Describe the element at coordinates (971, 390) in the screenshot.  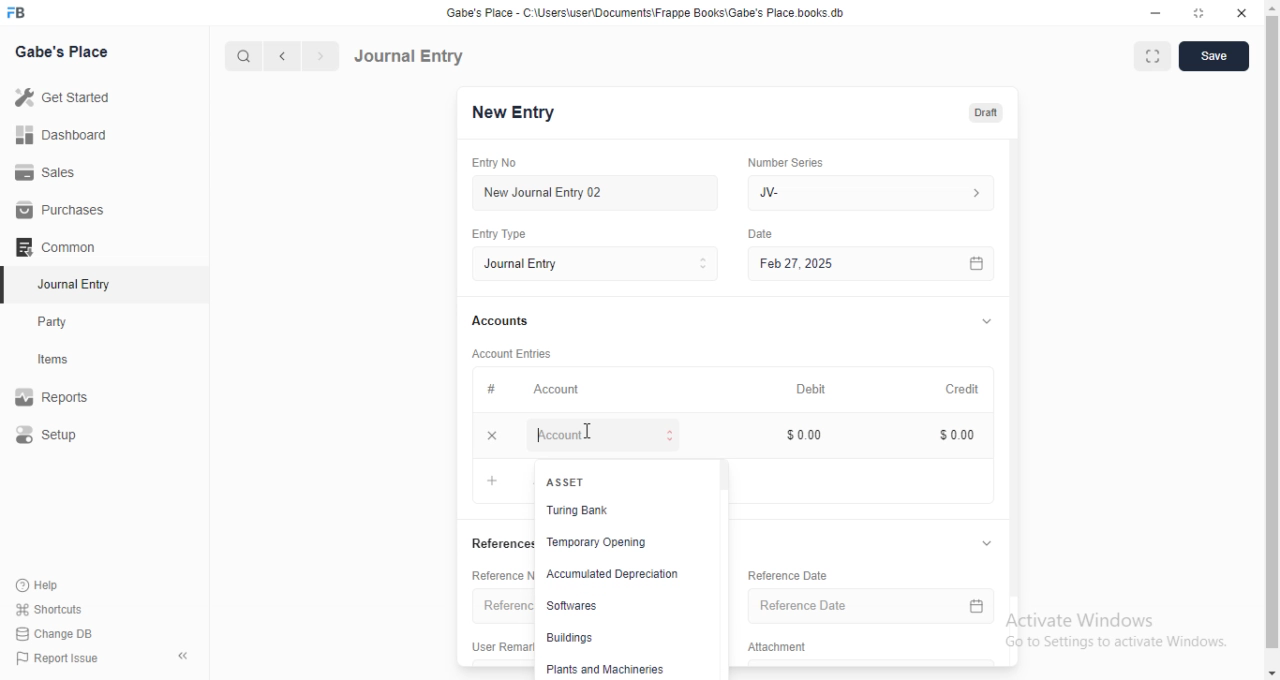
I see `Credit` at that location.